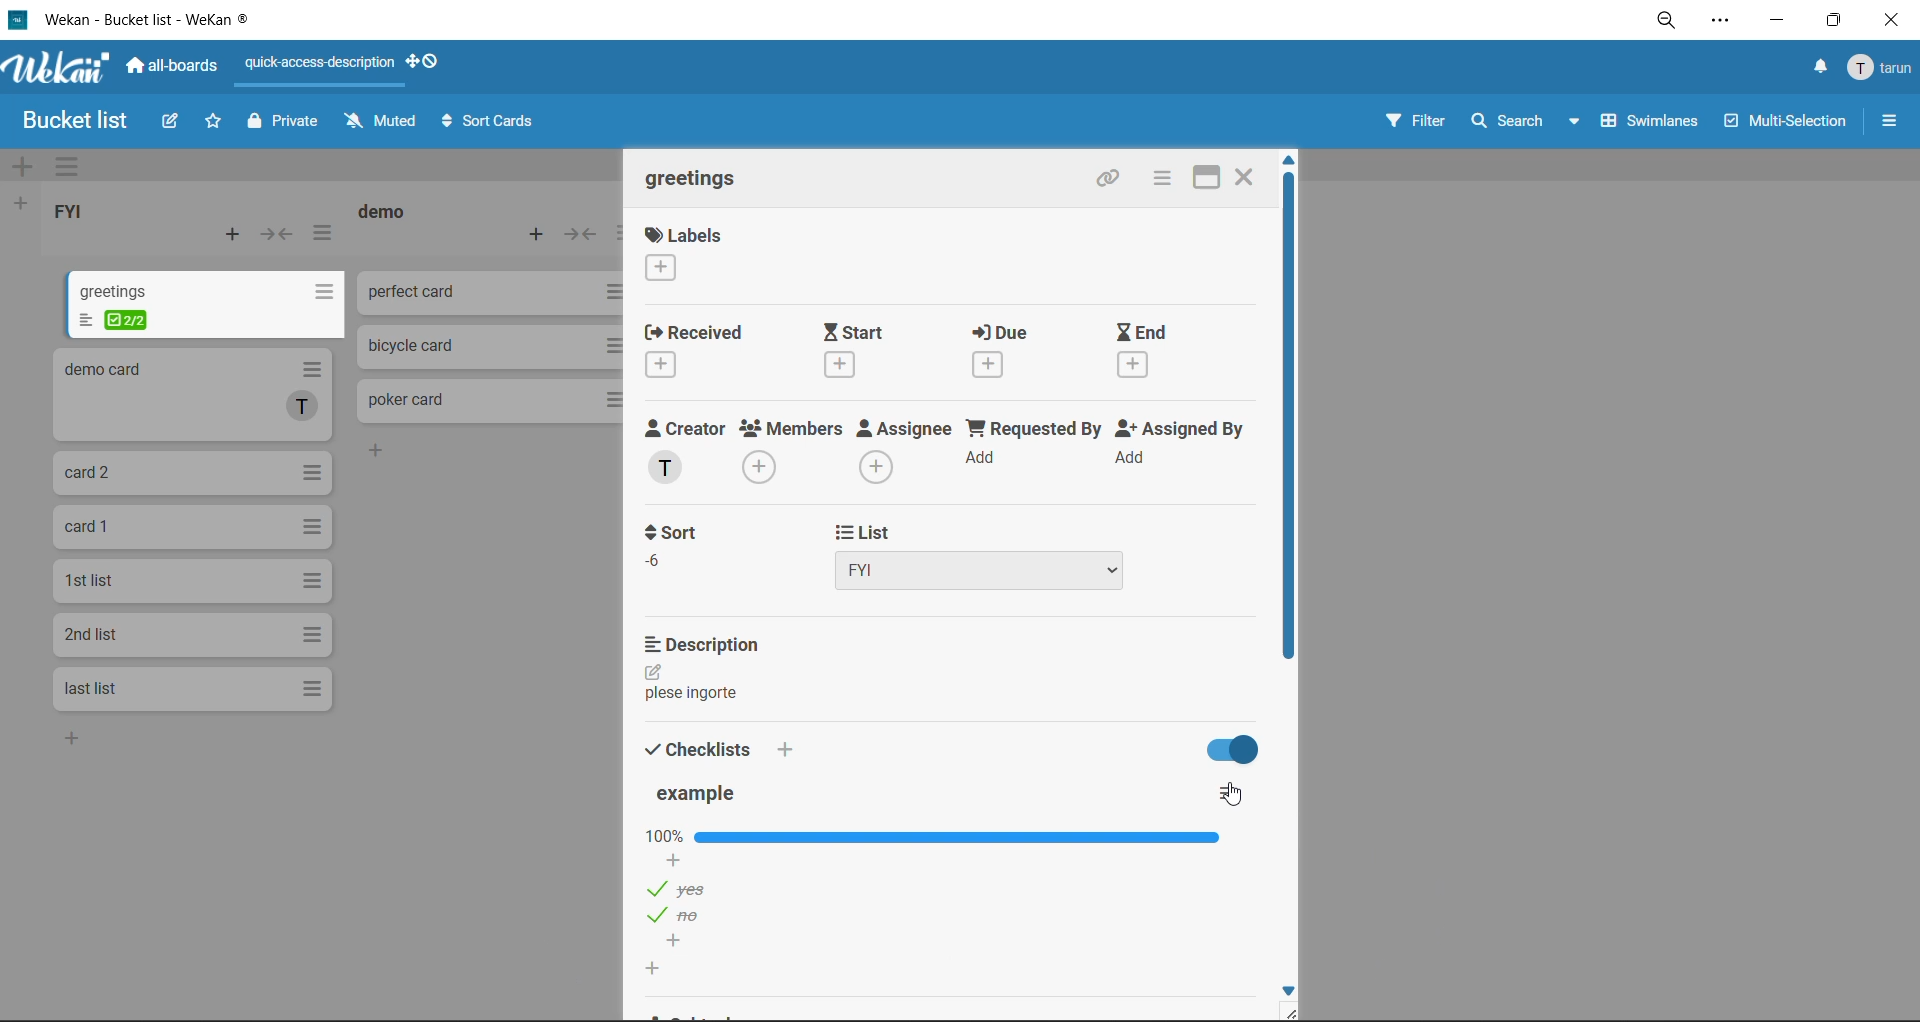 The image size is (1920, 1022). What do you see at coordinates (544, 235) in the screenshot?
I see `add card` at bounding box center [544, 235].